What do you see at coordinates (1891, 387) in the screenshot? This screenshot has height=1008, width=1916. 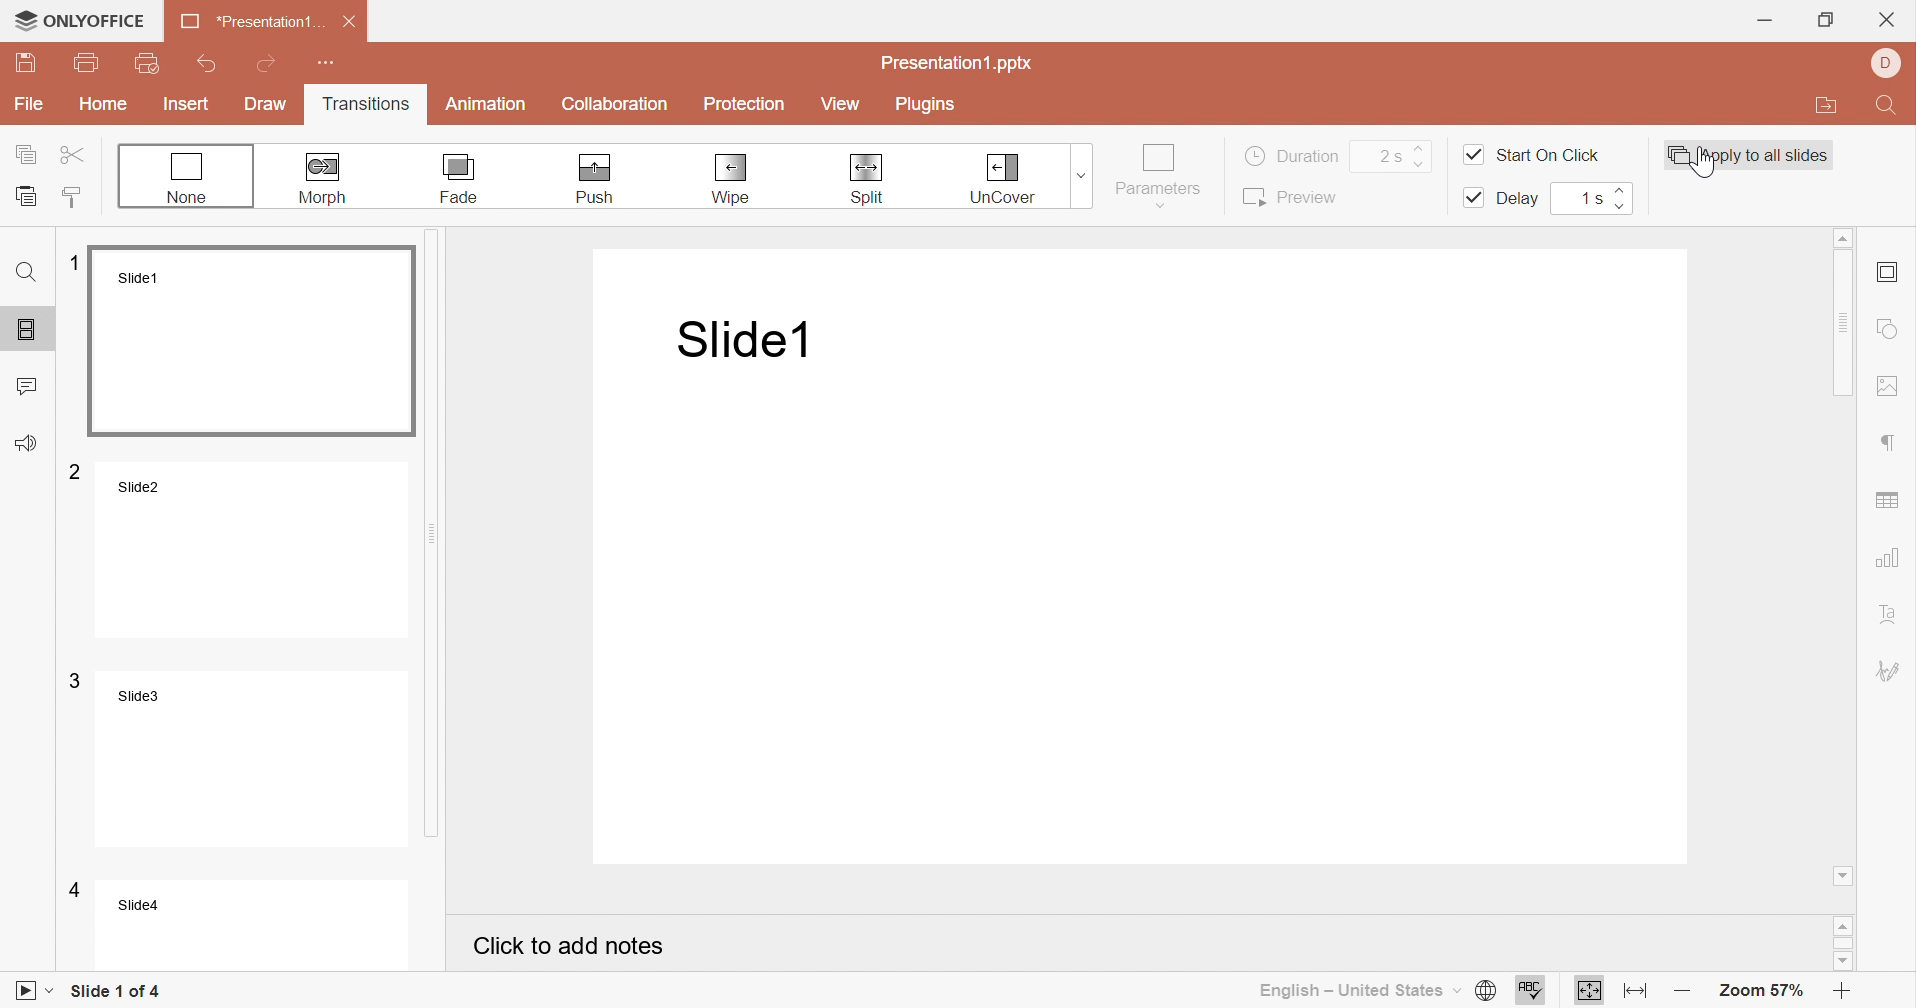 I see `Insert image` at bounding box center [1891, 387].